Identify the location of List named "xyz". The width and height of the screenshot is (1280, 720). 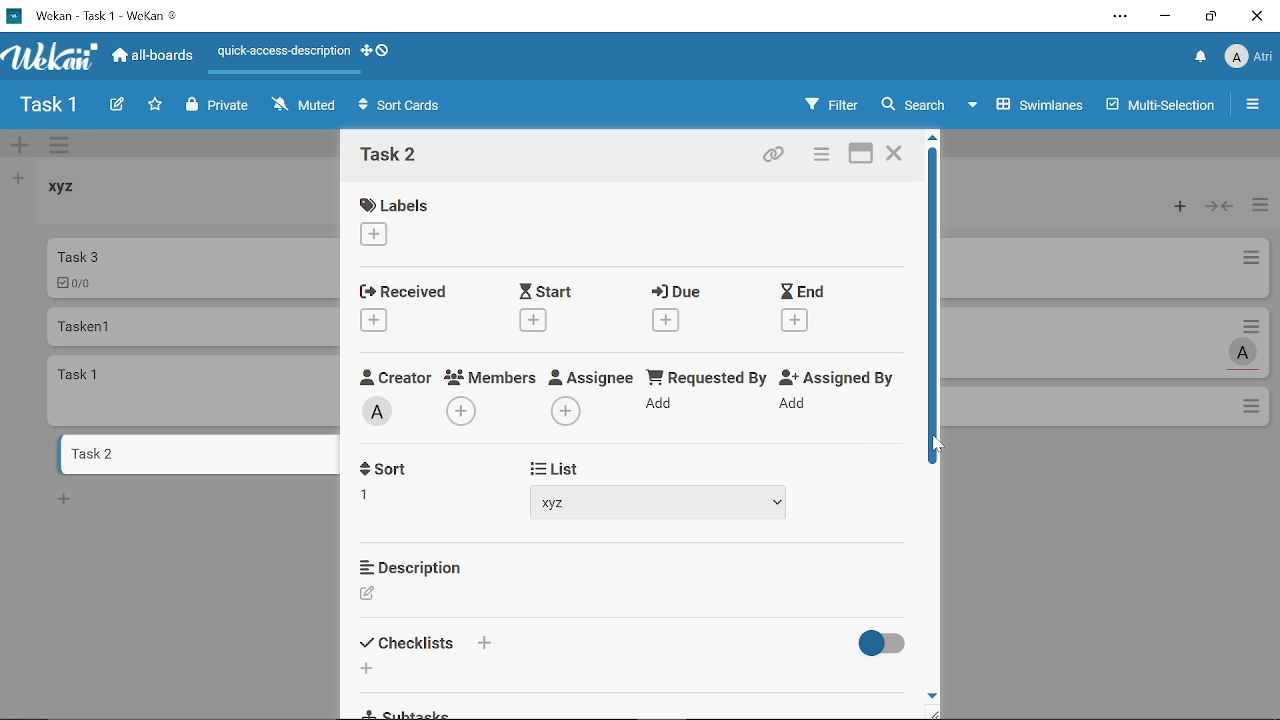
(75, 194).